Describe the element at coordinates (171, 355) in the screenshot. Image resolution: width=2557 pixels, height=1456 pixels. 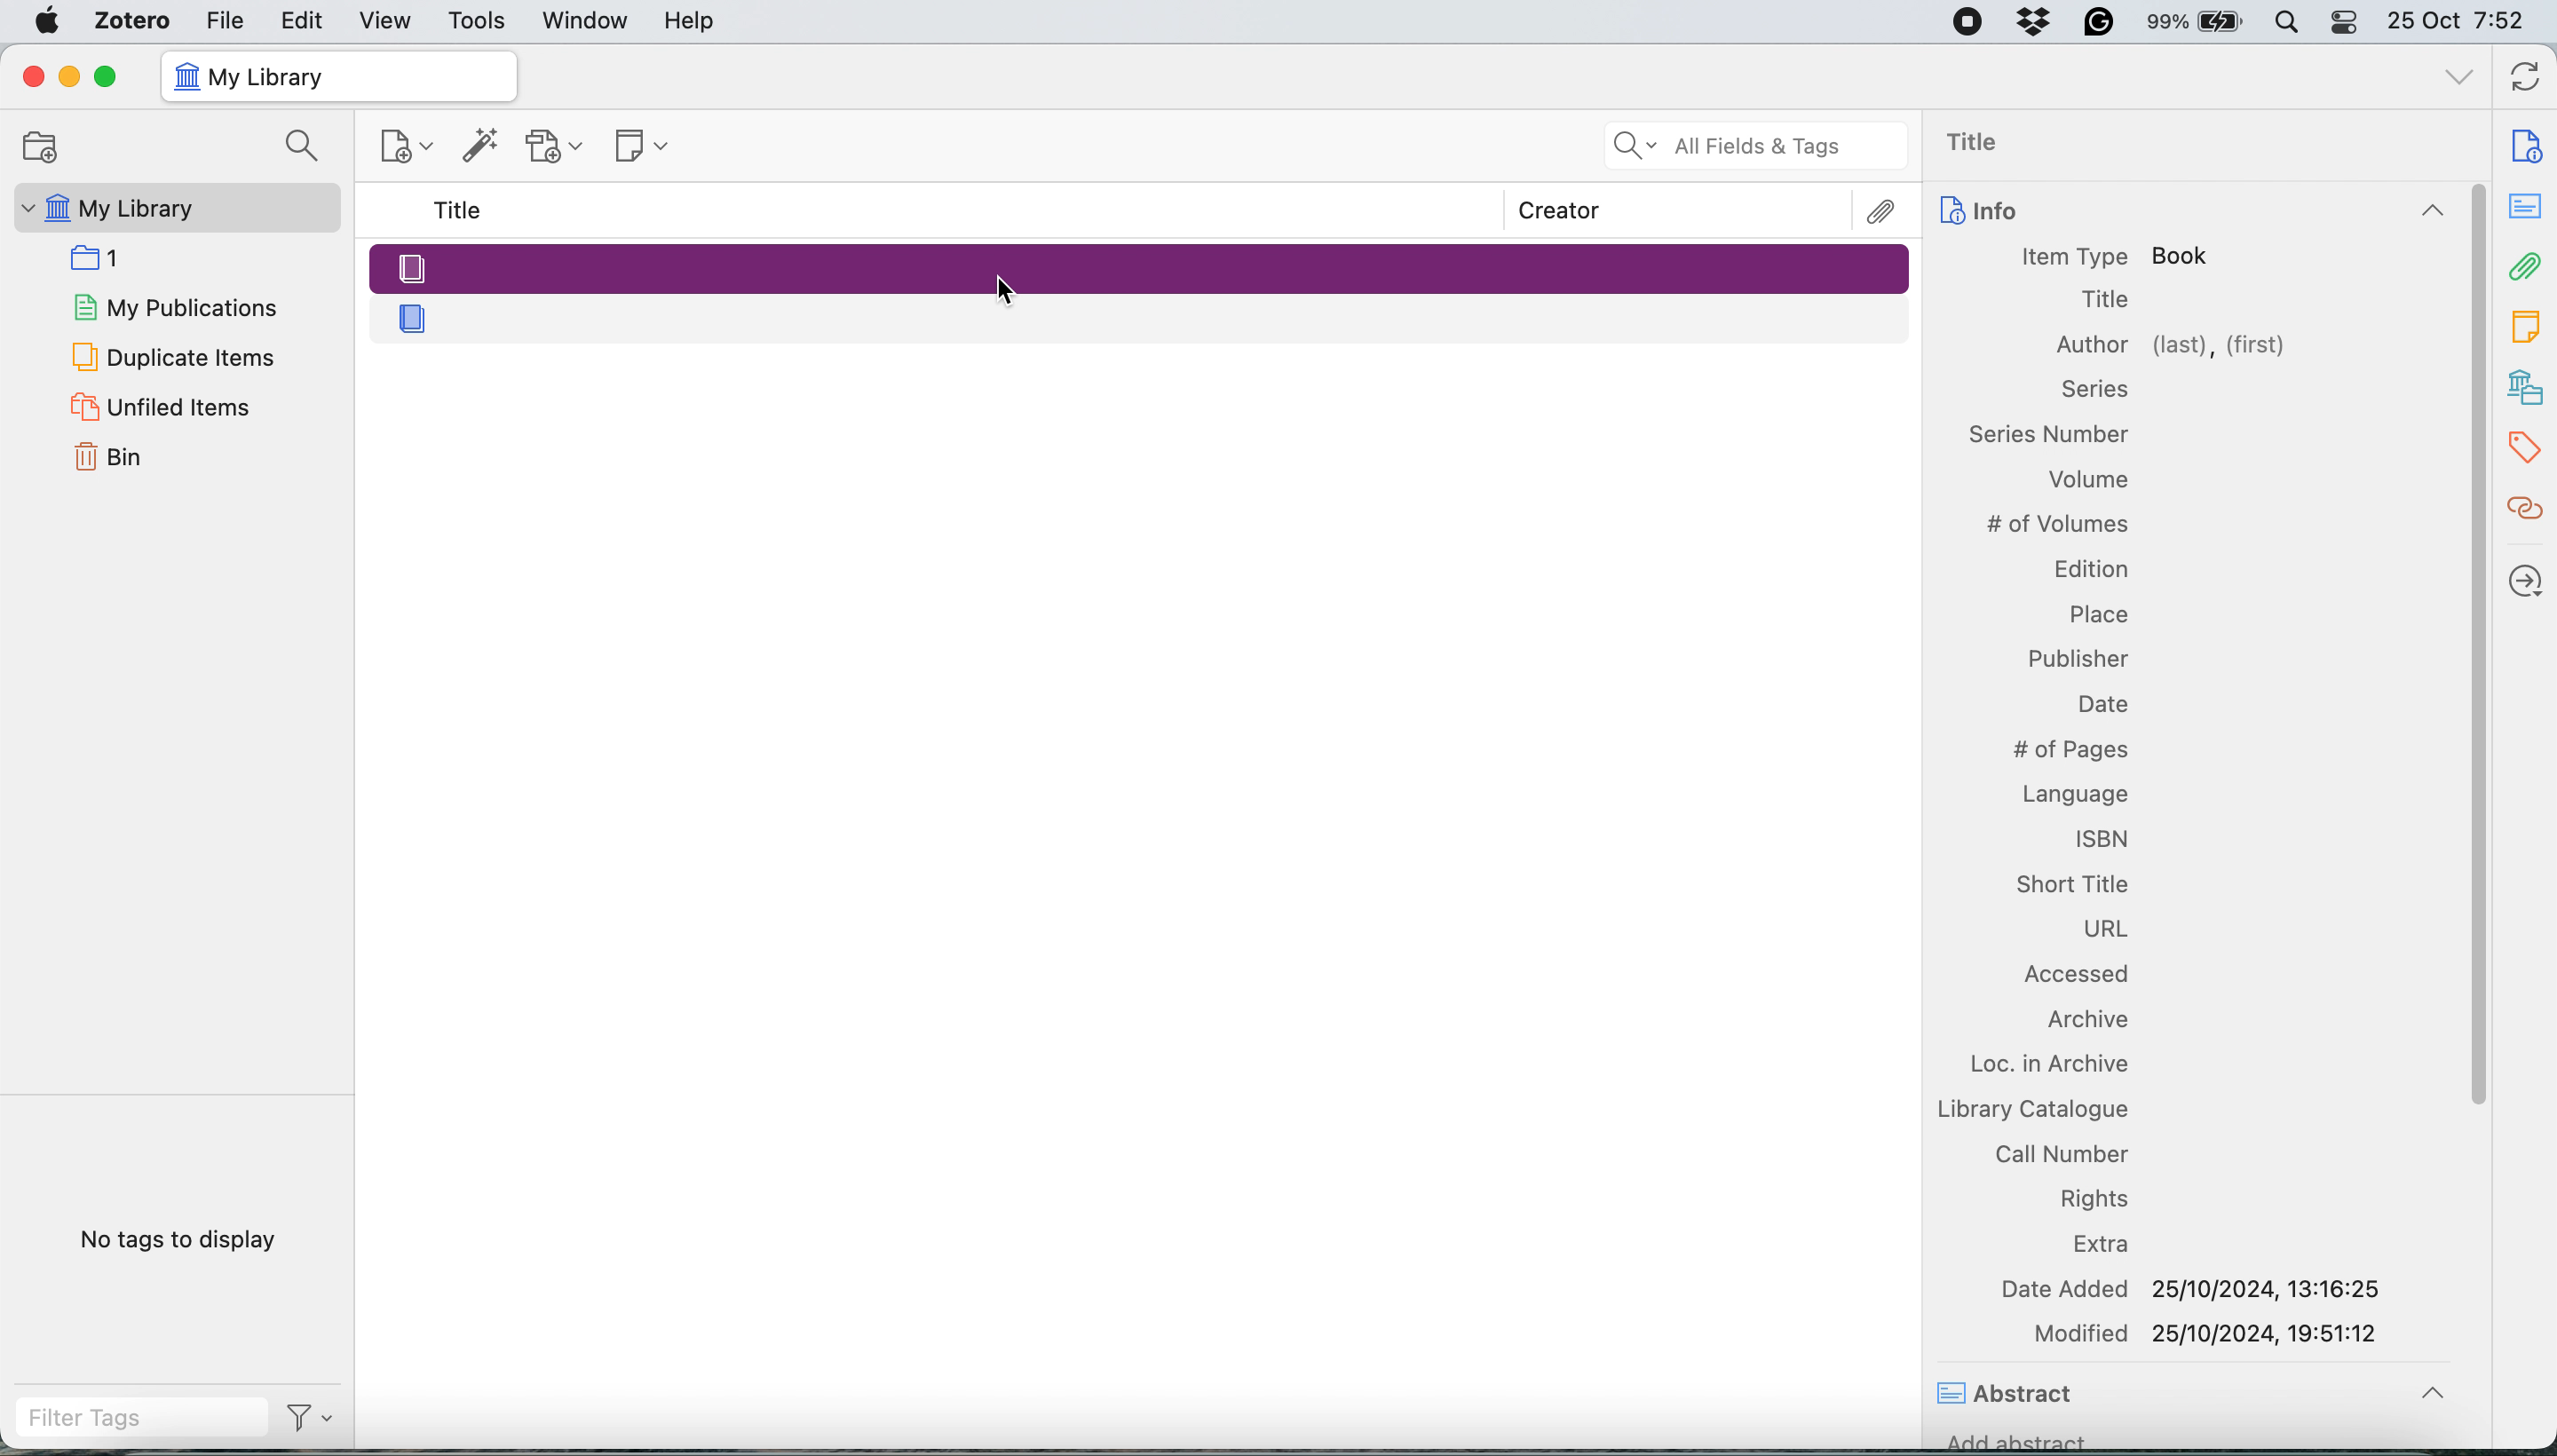
I see `Duplicate Items` at that location.